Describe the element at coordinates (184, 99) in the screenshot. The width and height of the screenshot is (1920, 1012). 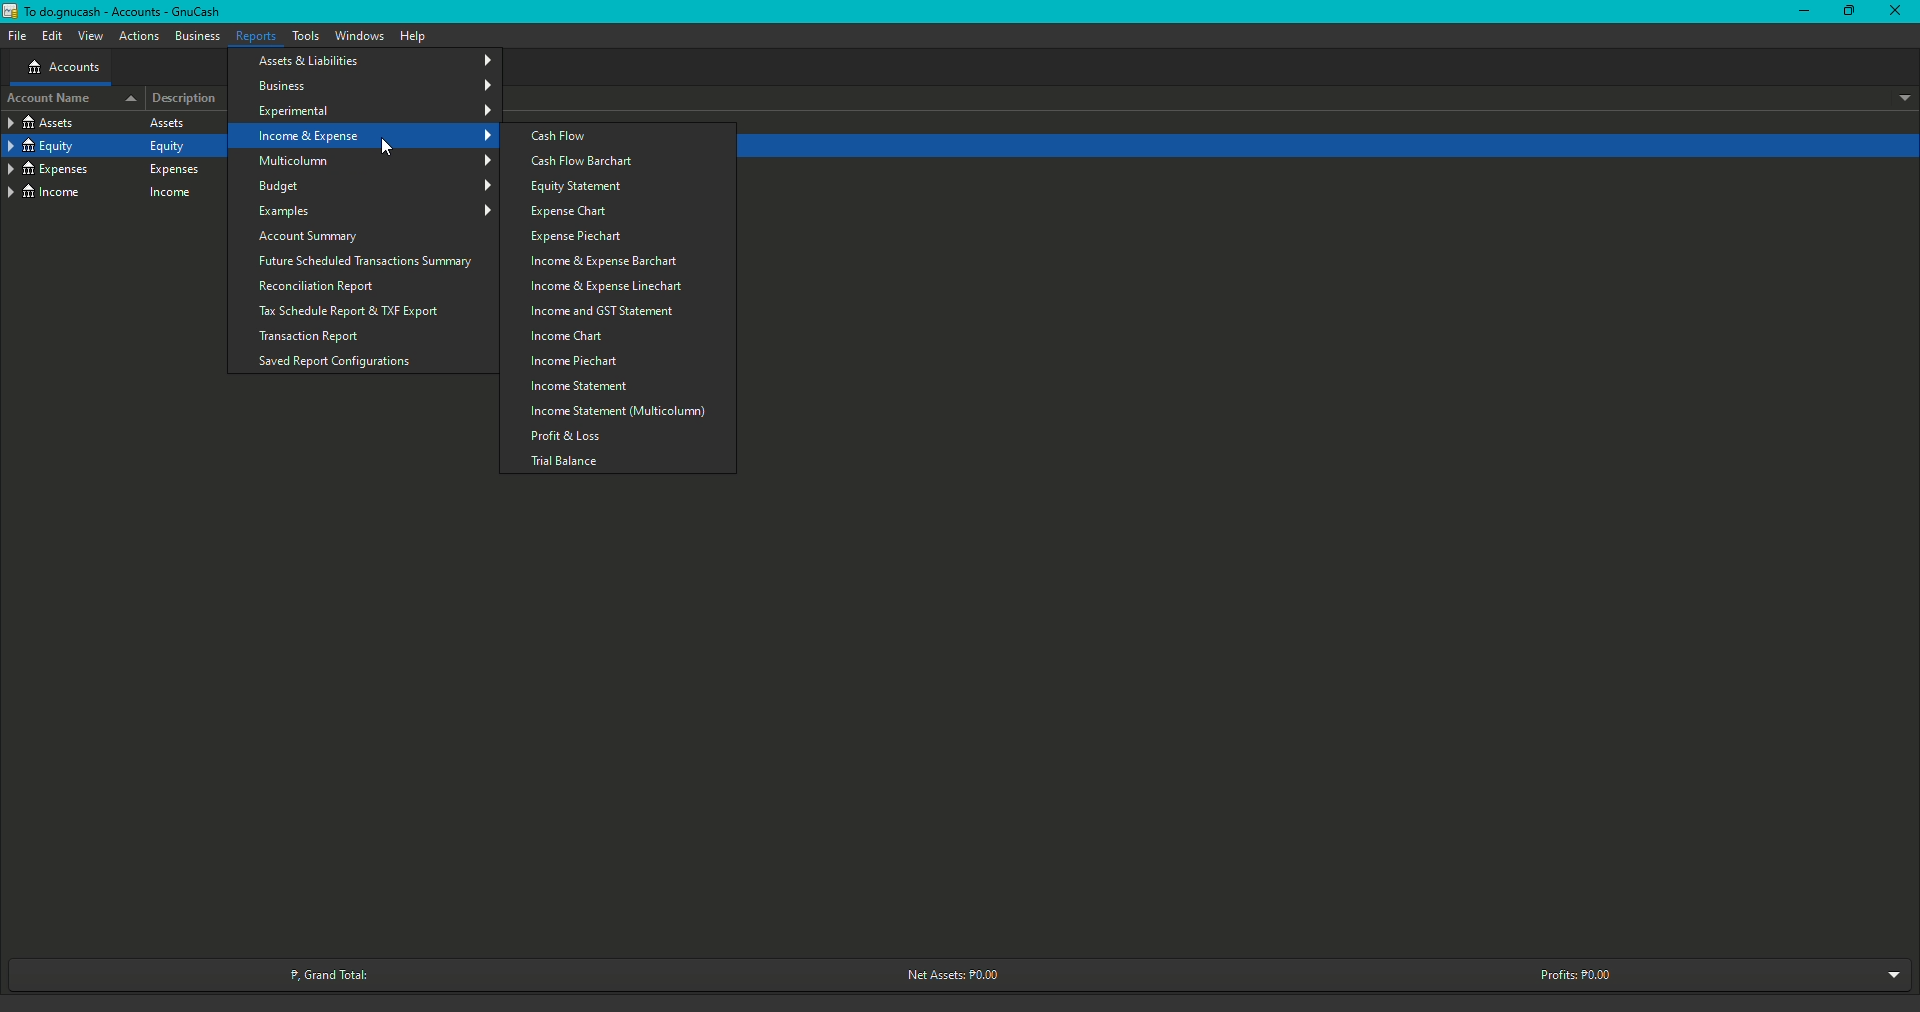
I see `Description` at that location.